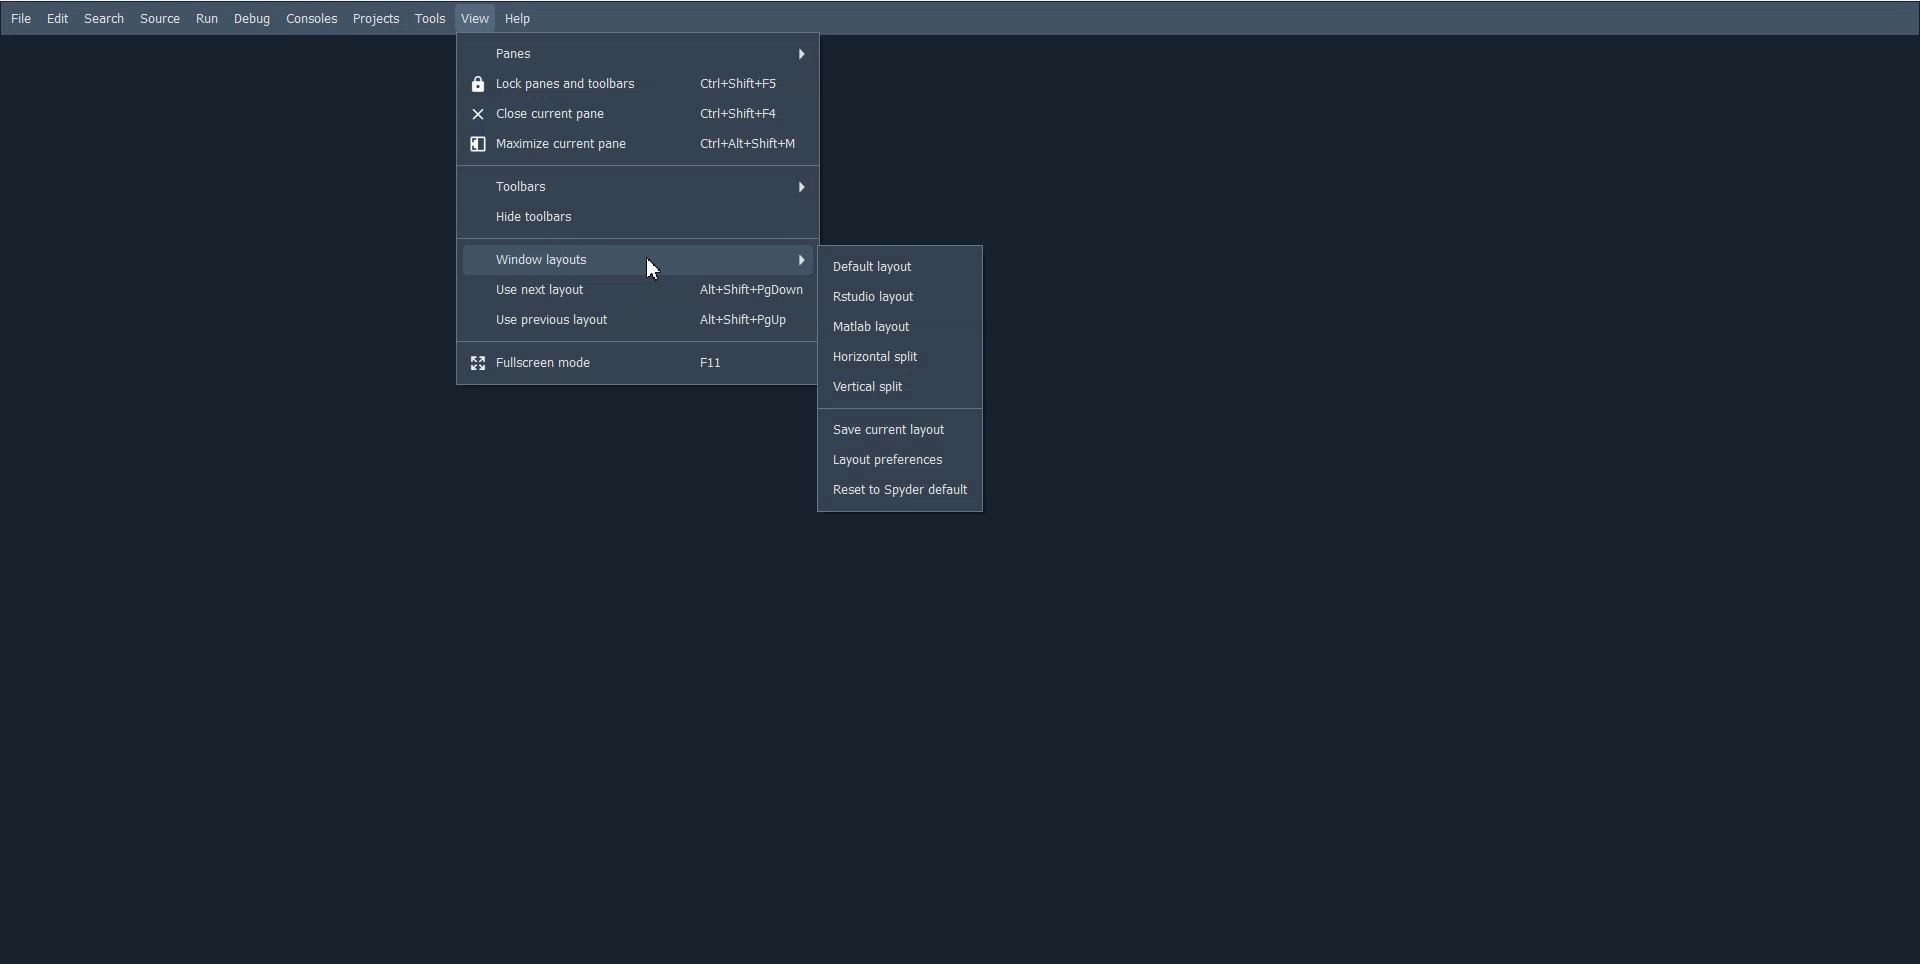 Image resolution: width=1920 pixels, height=964 pixels. I want to click on Source, so click(159, 19).